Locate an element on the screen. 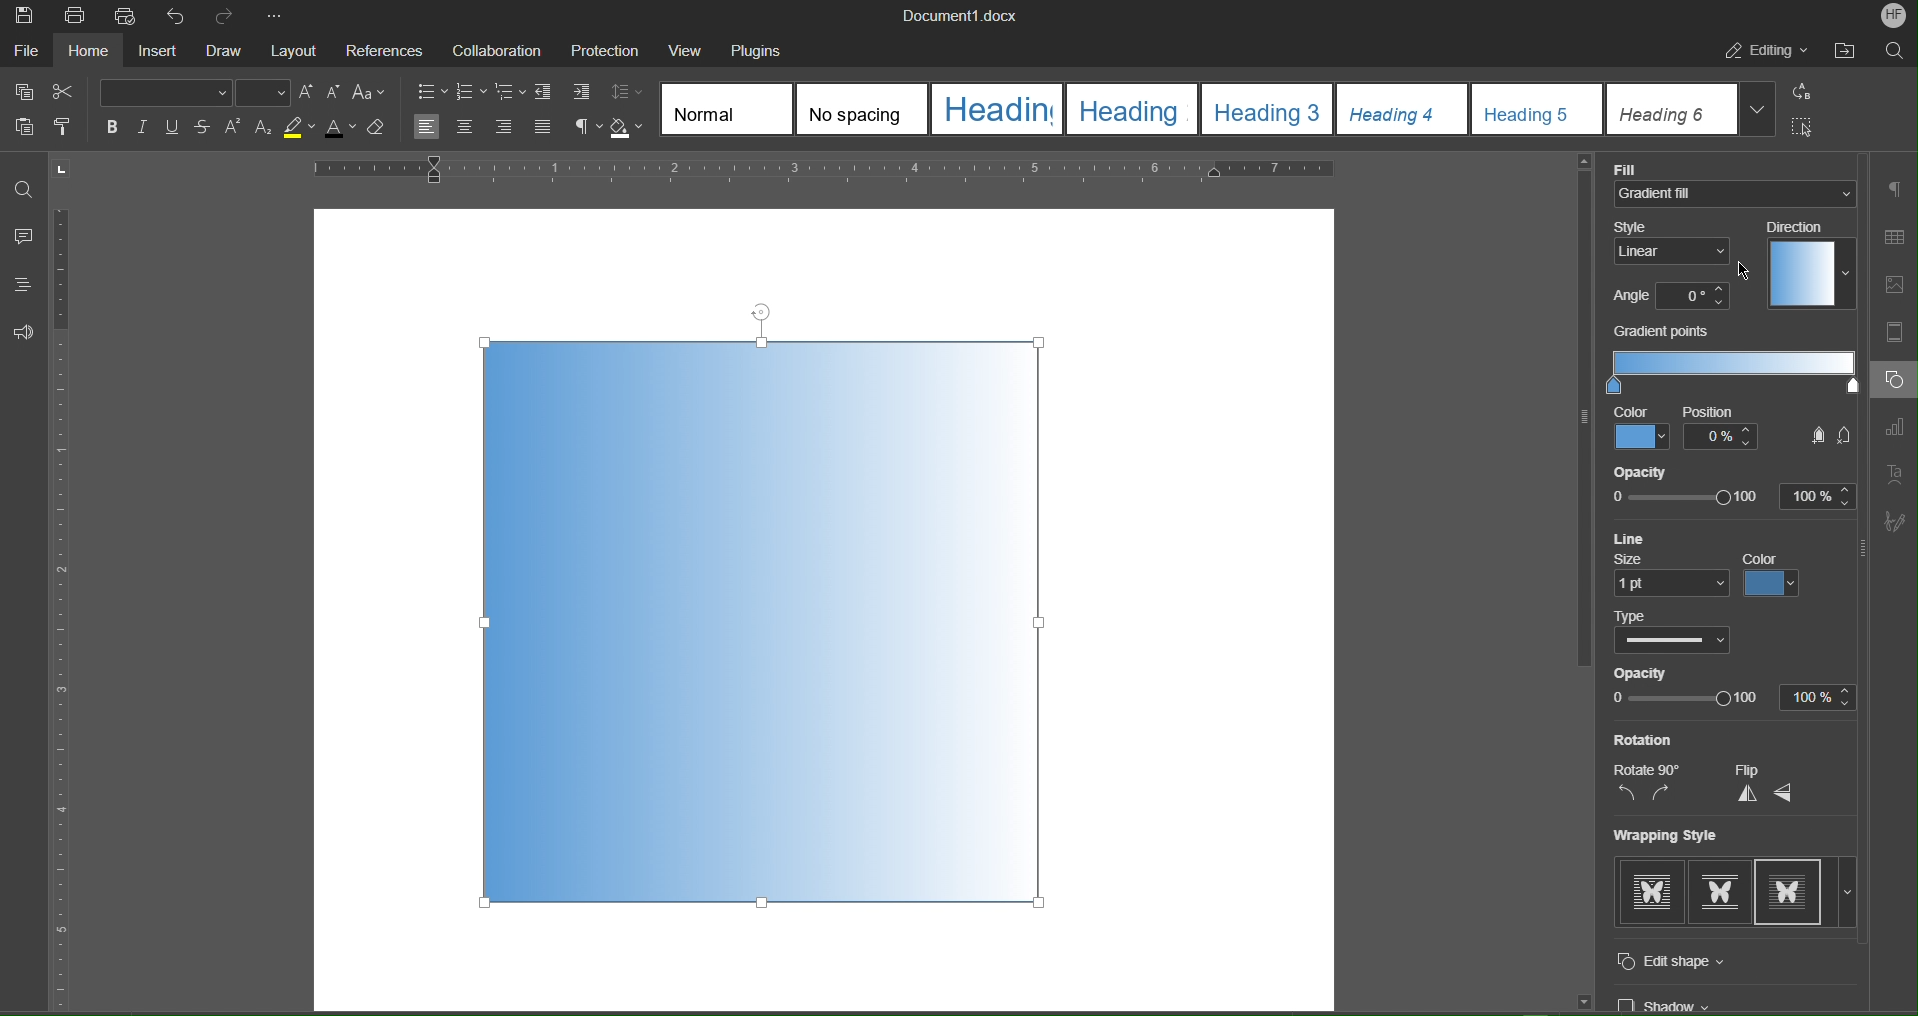 This screenshot has width=1918, height=1016. Colors is located at coordinates (1783, 584).